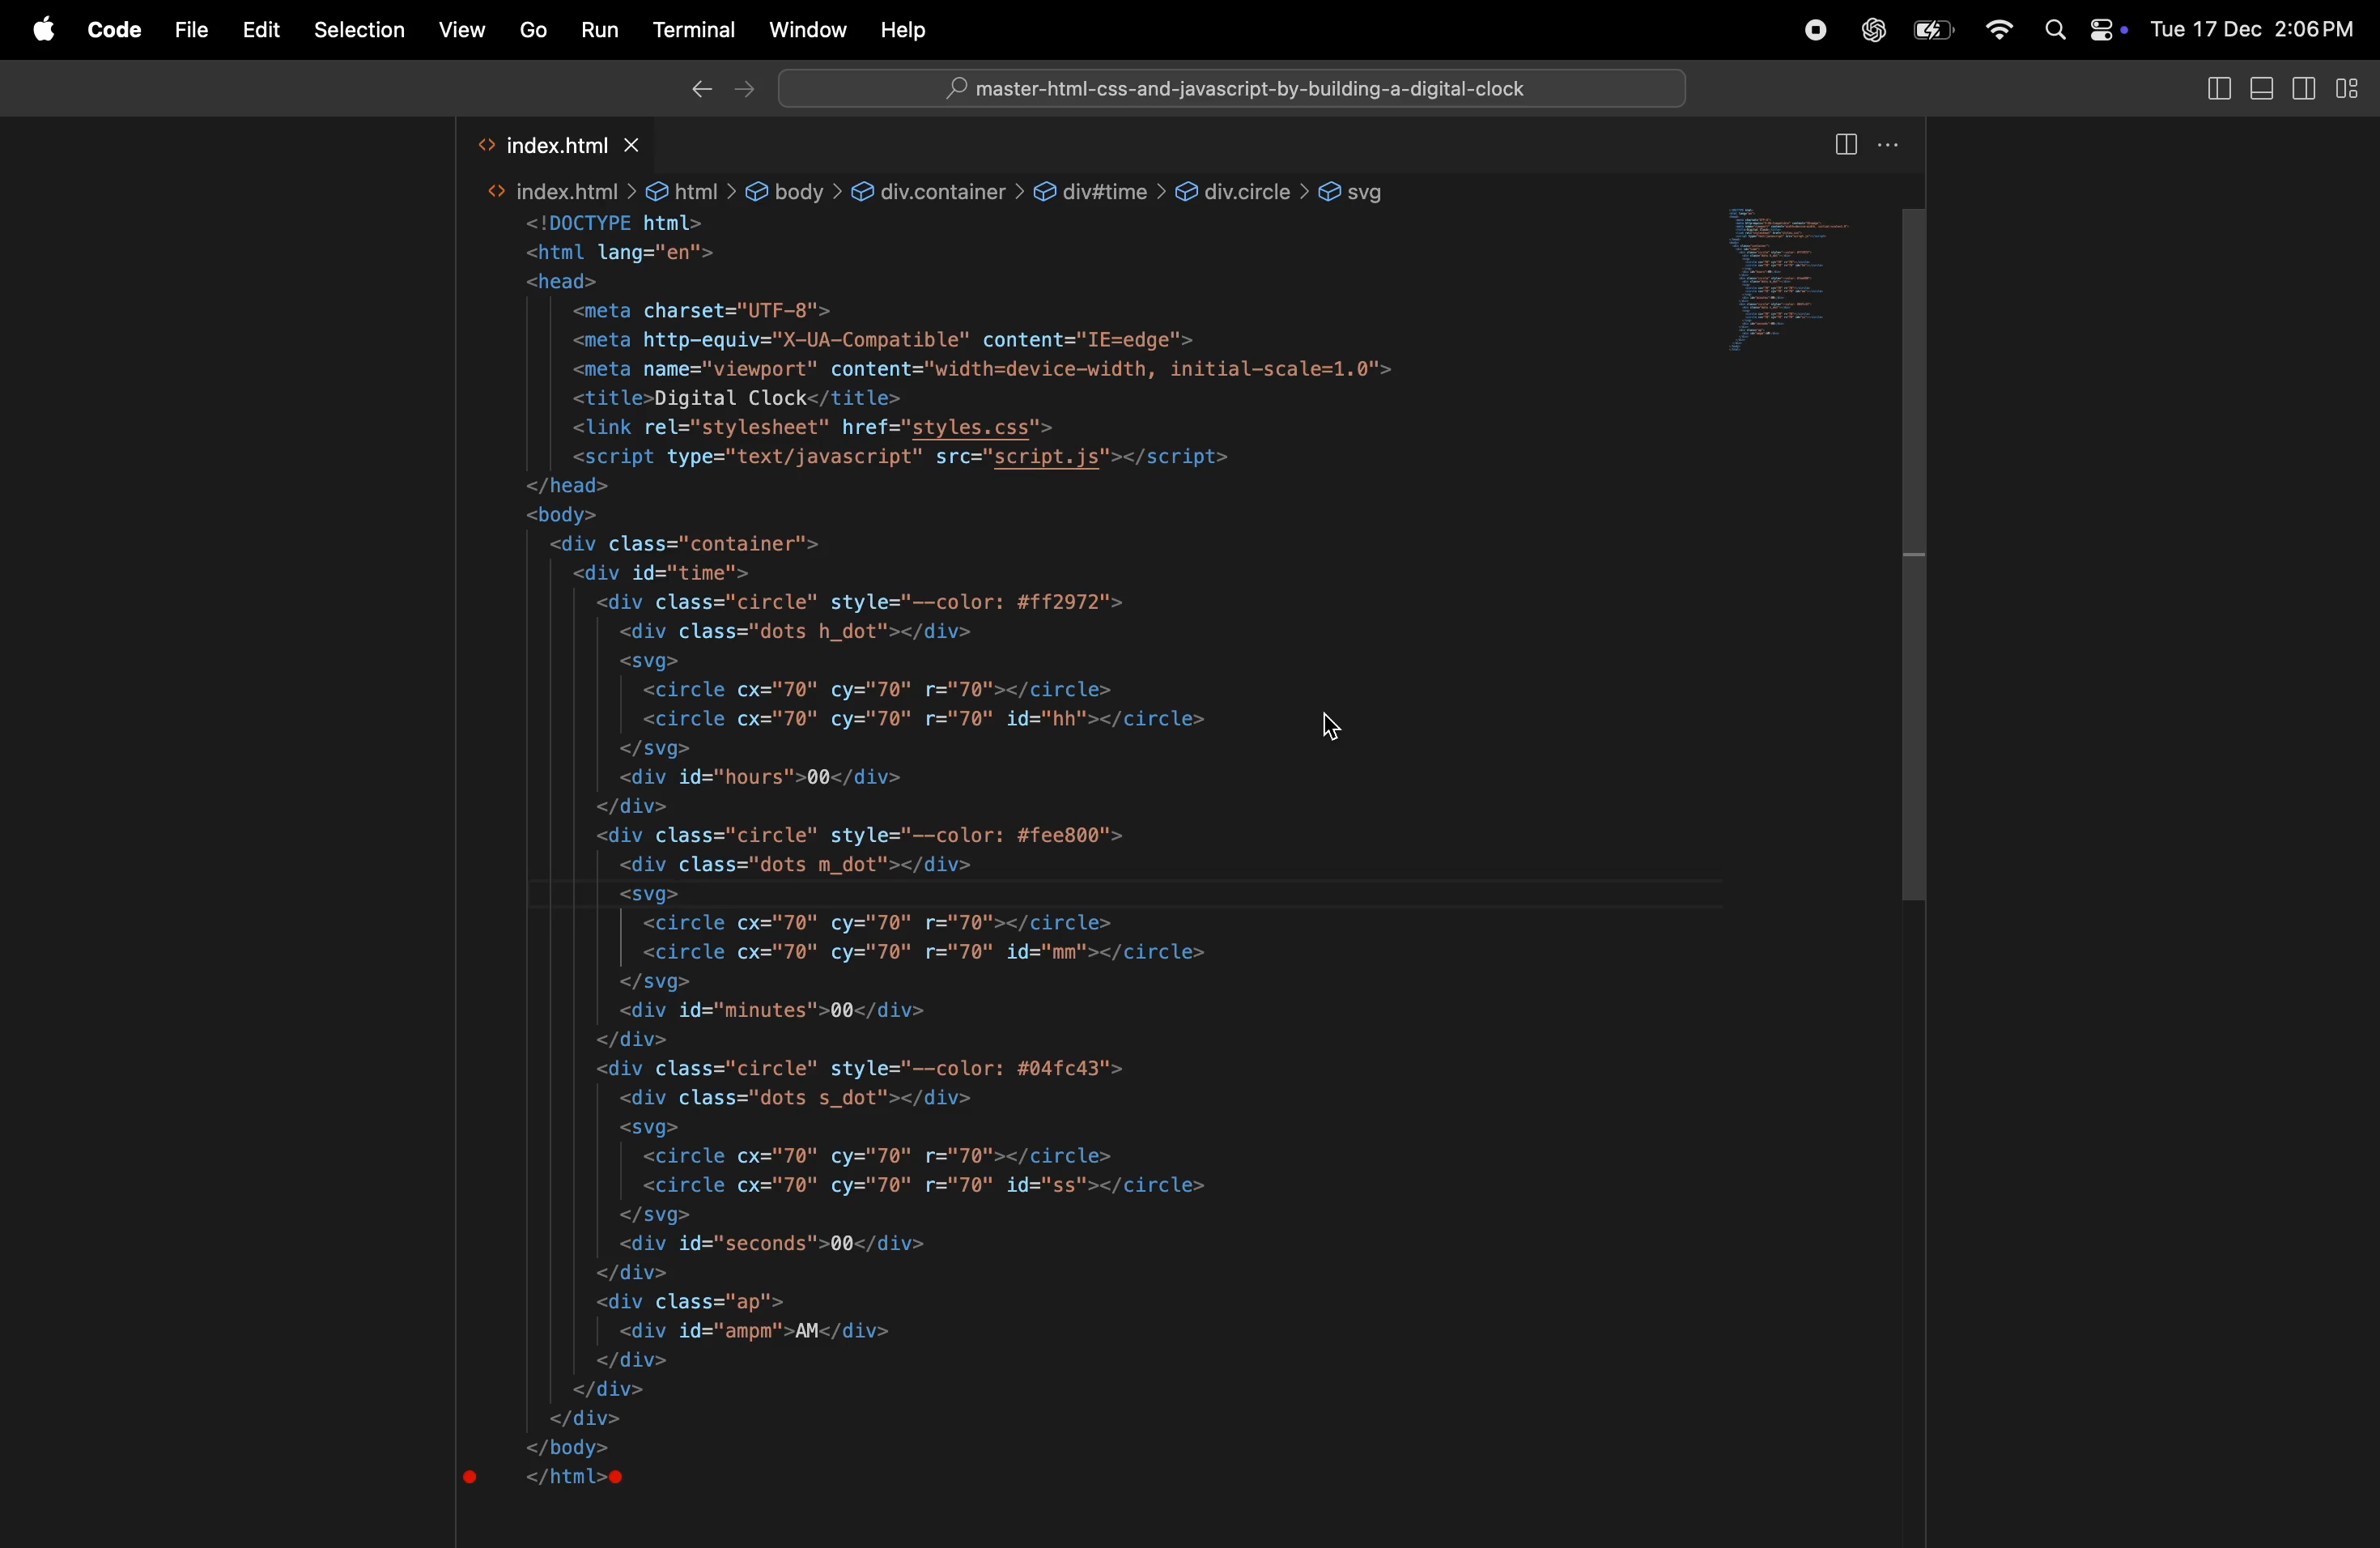  What do you see at coordinates (2105, 30) in the screenshot?
I see `Control center` at bounding box center [2105, 30].